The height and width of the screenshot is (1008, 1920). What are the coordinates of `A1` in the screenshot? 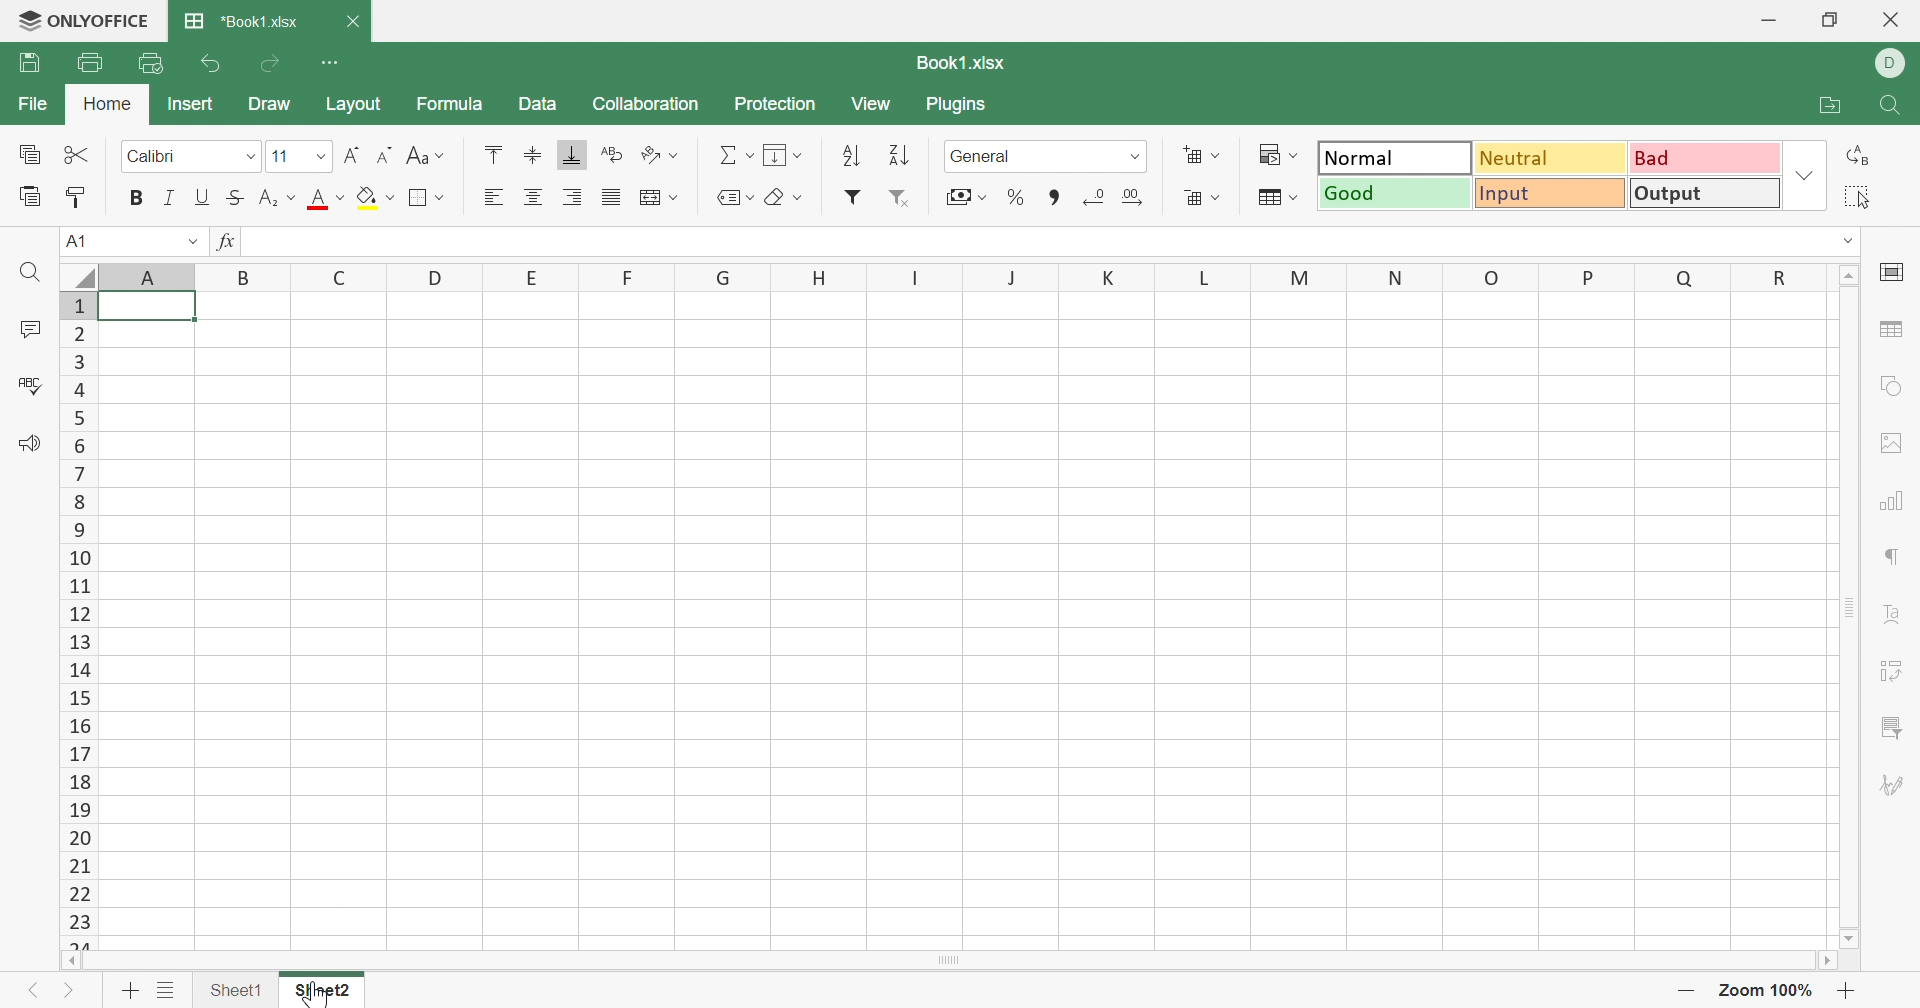 It's located at (82, 240).